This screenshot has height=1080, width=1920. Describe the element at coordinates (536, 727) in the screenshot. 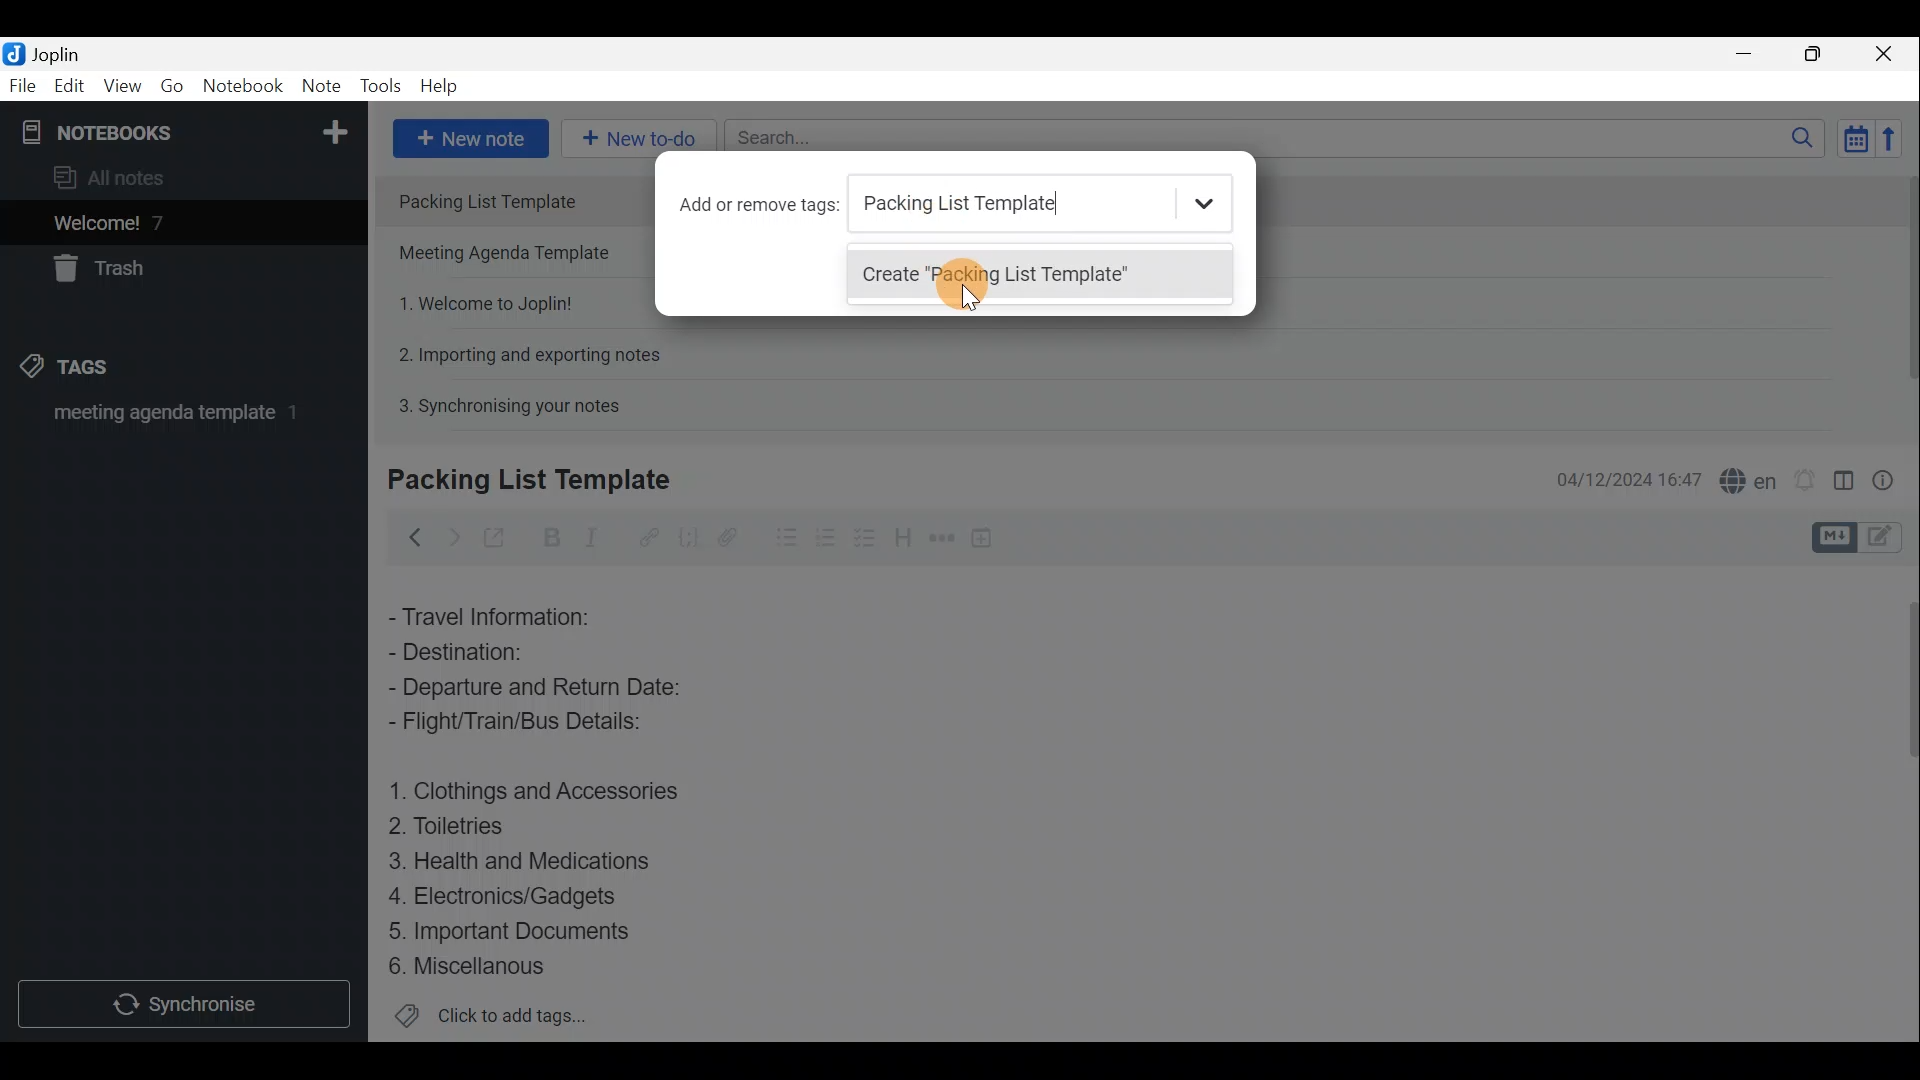

I see `Flight/Train/Bus Details:` at that location.